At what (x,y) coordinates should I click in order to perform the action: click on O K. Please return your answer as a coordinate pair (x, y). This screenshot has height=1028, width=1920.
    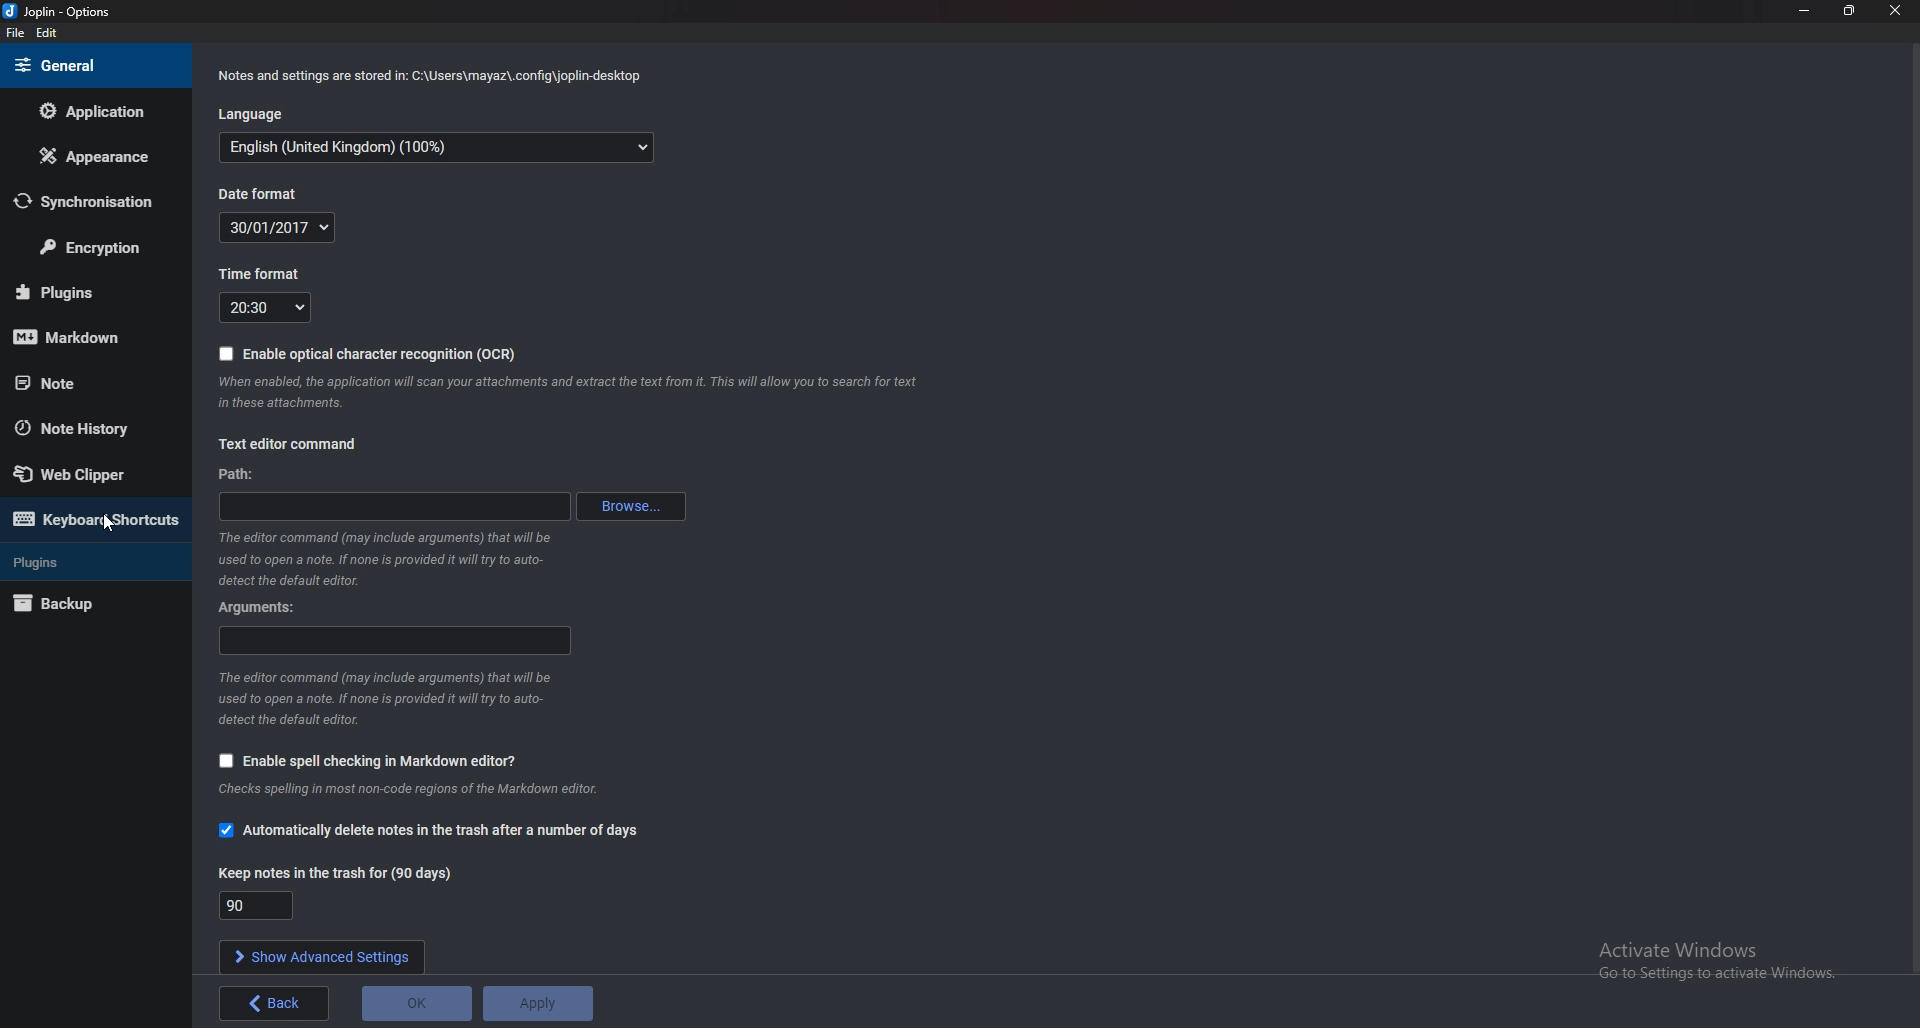
    Looking at the image, I should click on (419, 1003).